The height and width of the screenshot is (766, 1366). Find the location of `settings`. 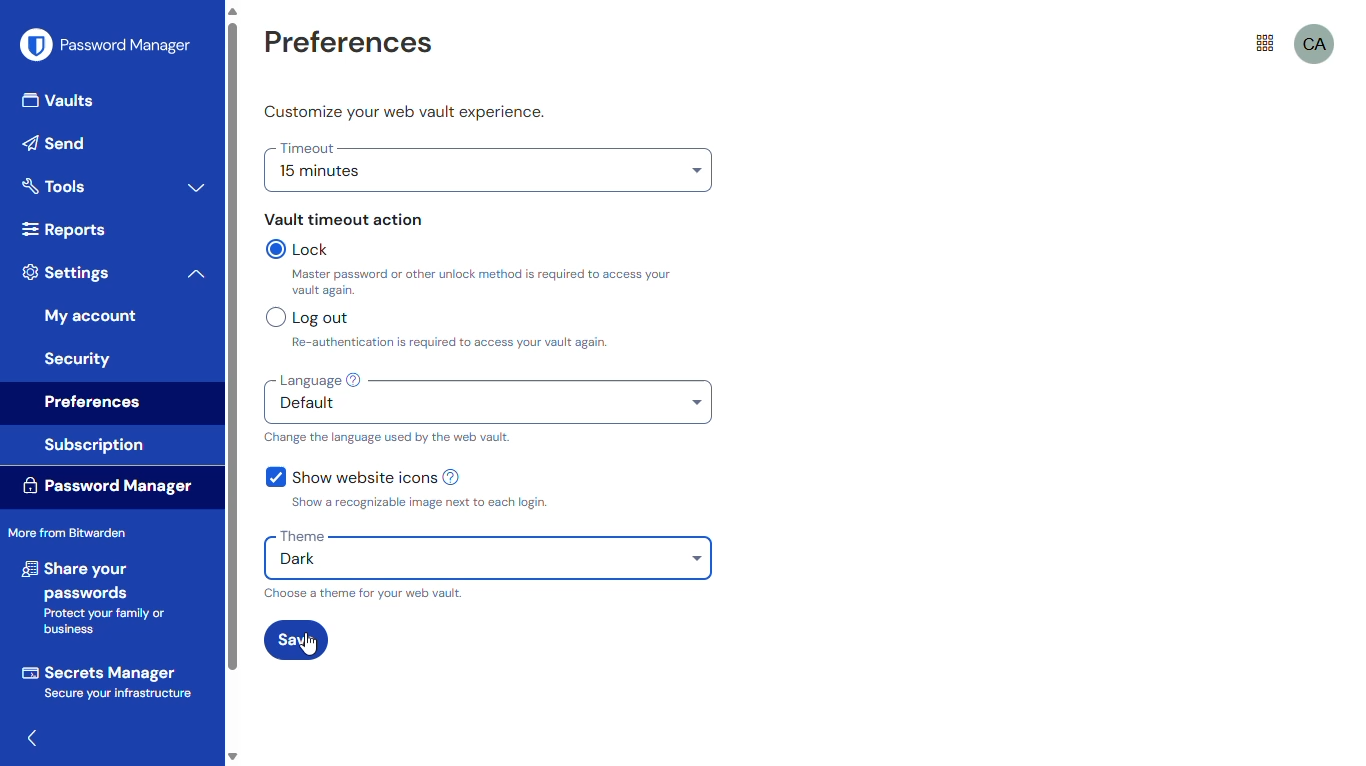

settings is located at coordinates (67, 272).